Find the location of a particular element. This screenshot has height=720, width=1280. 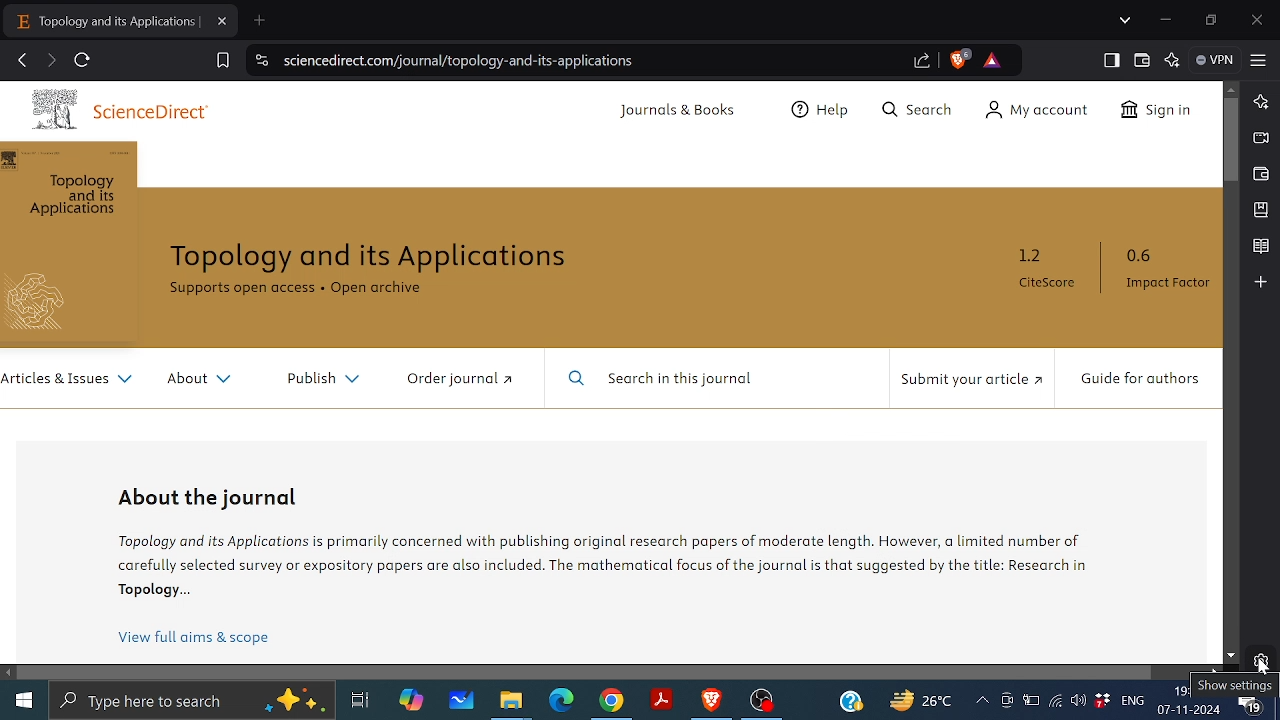

Brave is located at coordinates (712, 701).